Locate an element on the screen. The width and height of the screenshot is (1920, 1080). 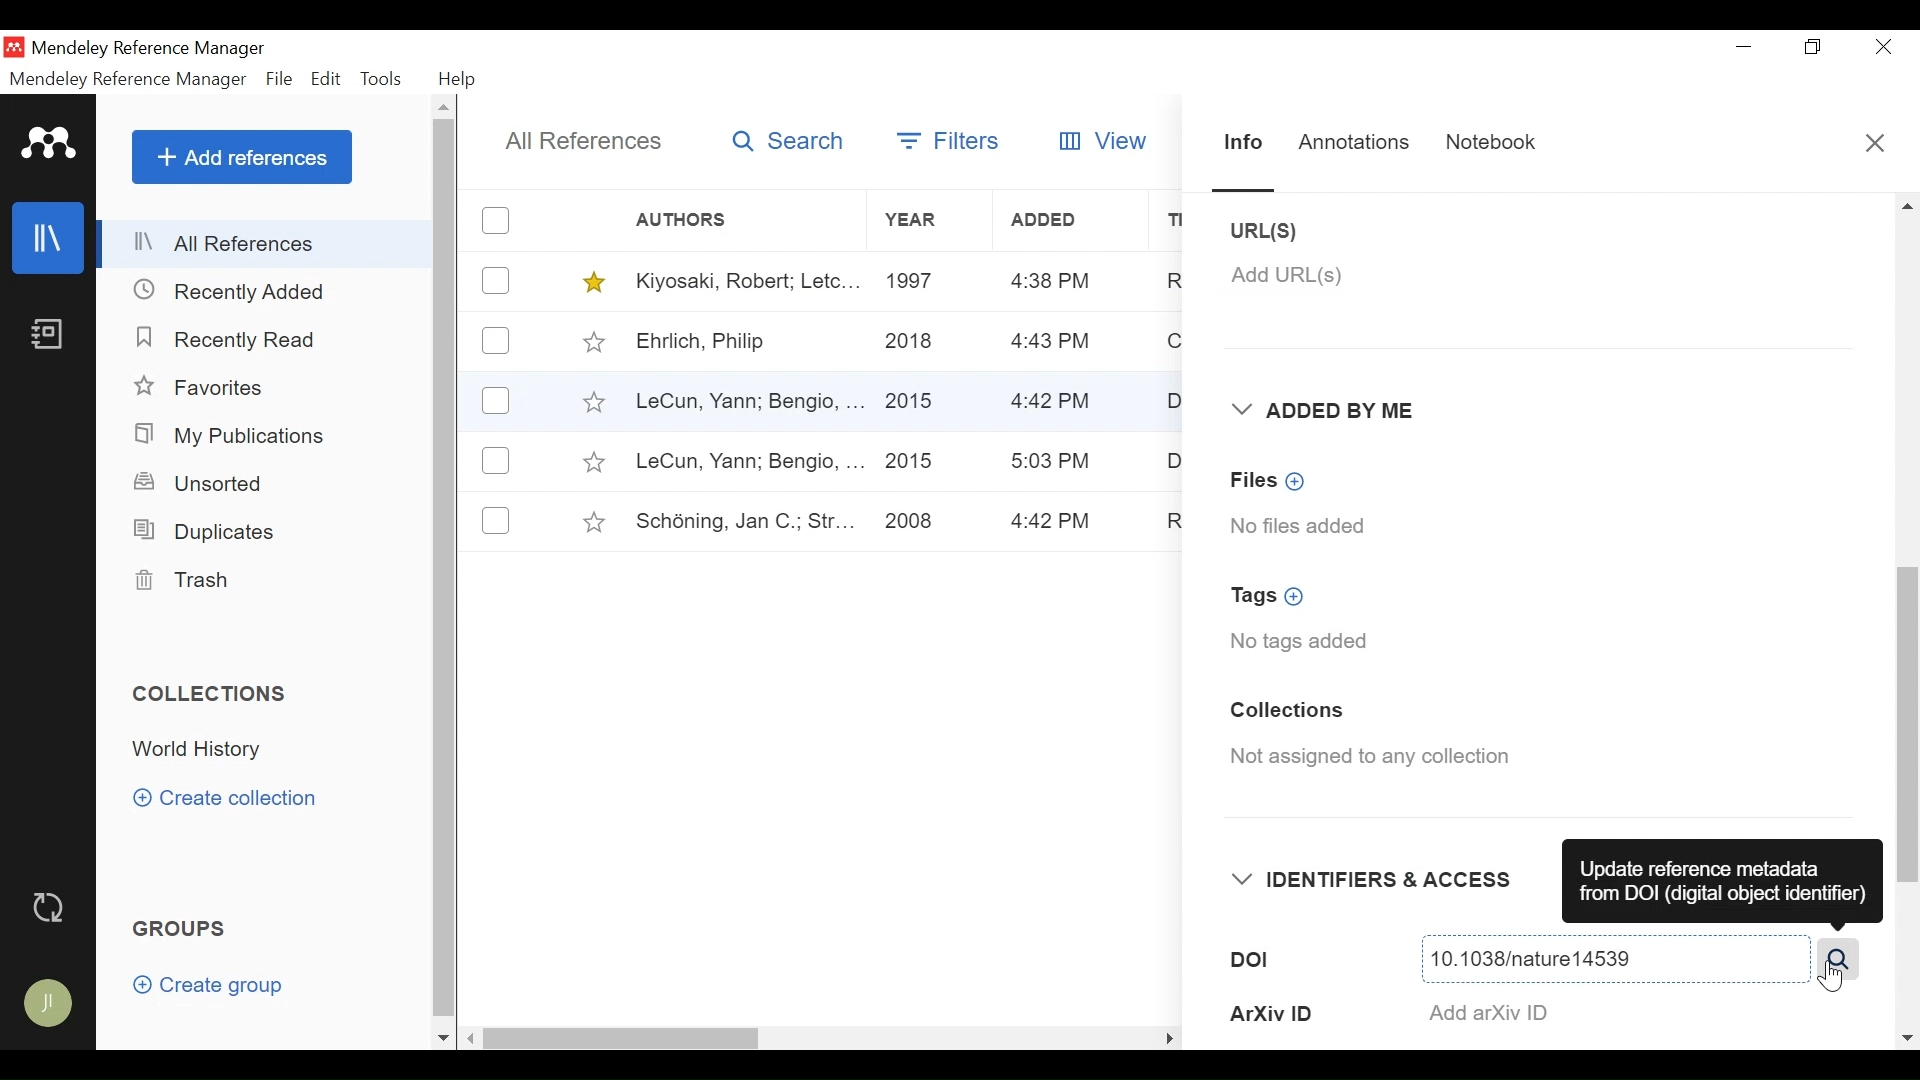
ArXiv ID is located at coordinates (1308, 1013).